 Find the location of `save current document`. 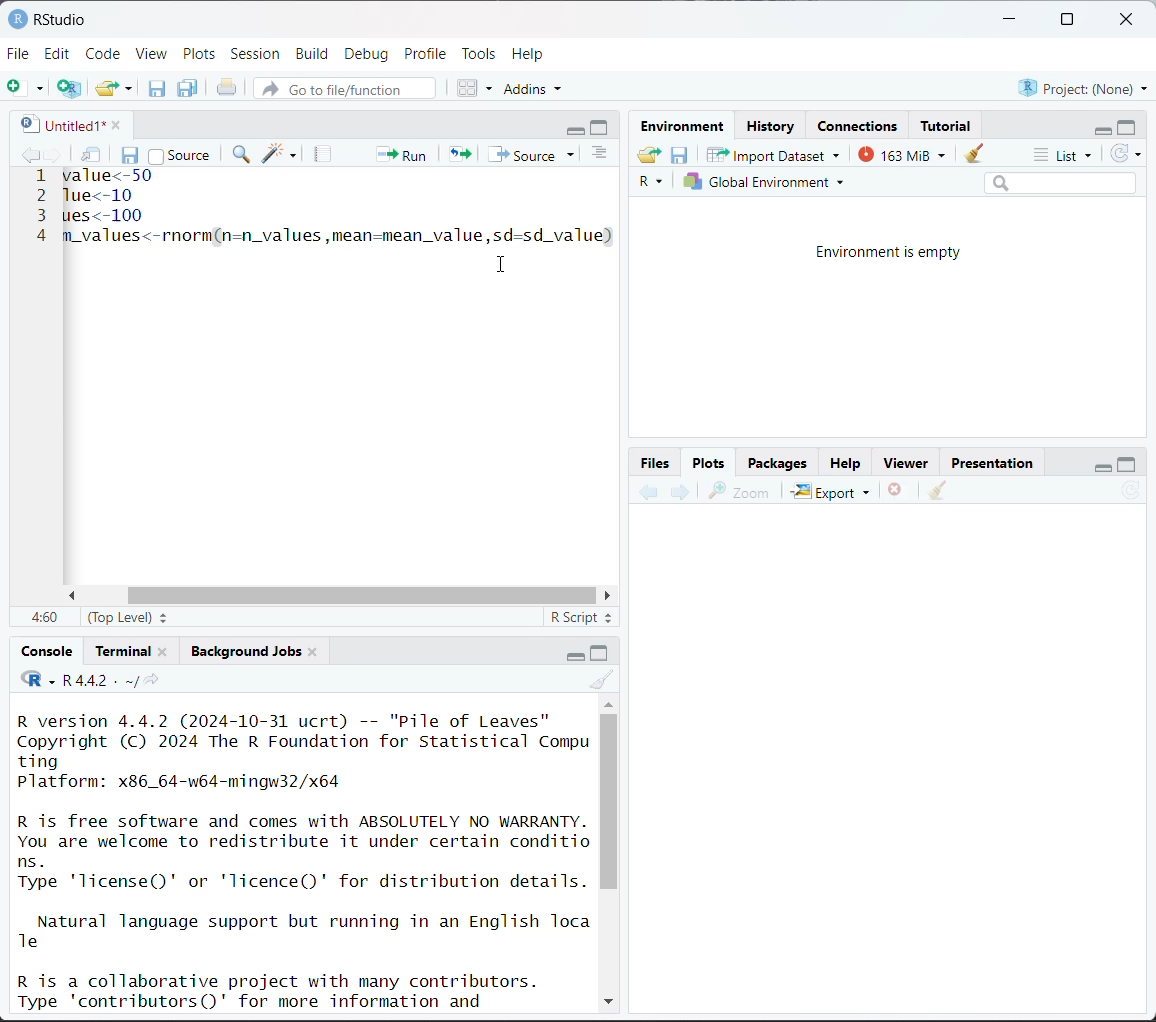

save current document is located at coordinates (131, 153).